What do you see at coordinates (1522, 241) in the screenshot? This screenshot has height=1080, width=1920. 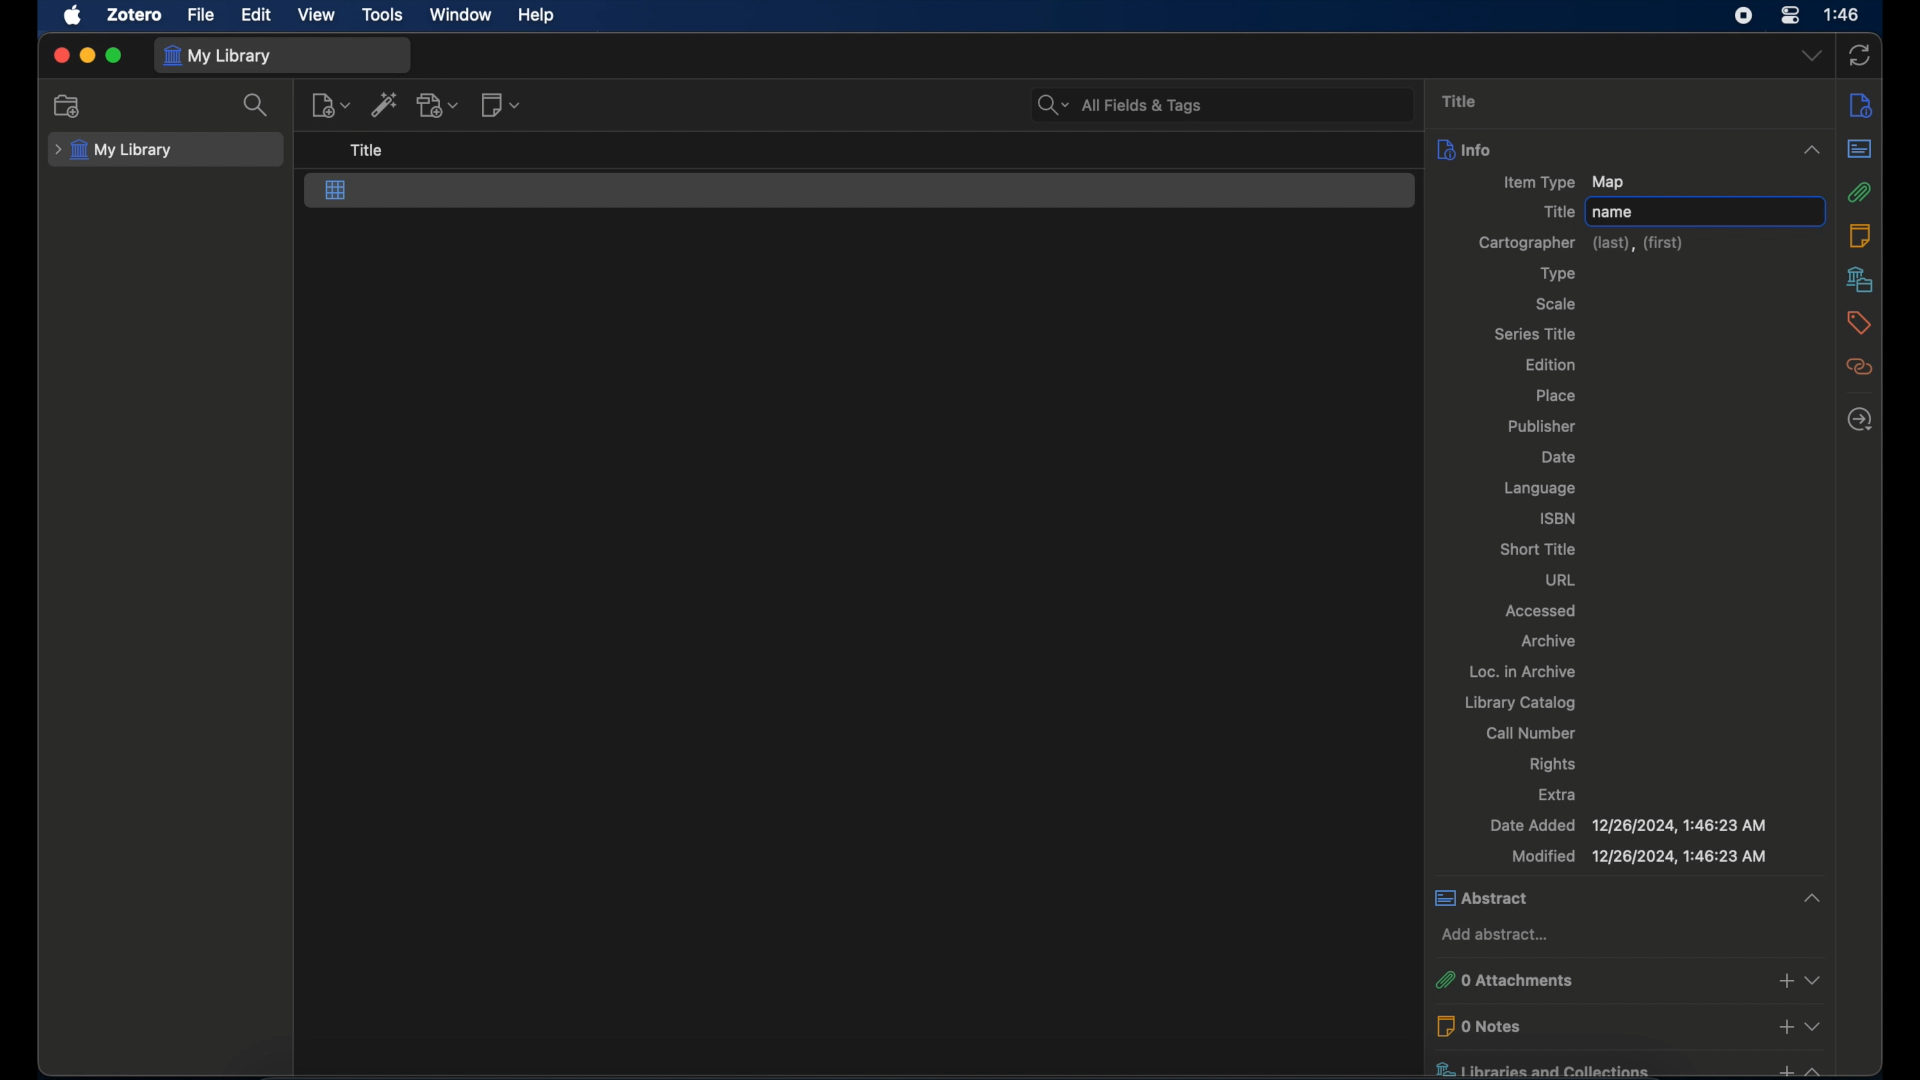 I see `Cartographer` at bounding box center [1522, 241].